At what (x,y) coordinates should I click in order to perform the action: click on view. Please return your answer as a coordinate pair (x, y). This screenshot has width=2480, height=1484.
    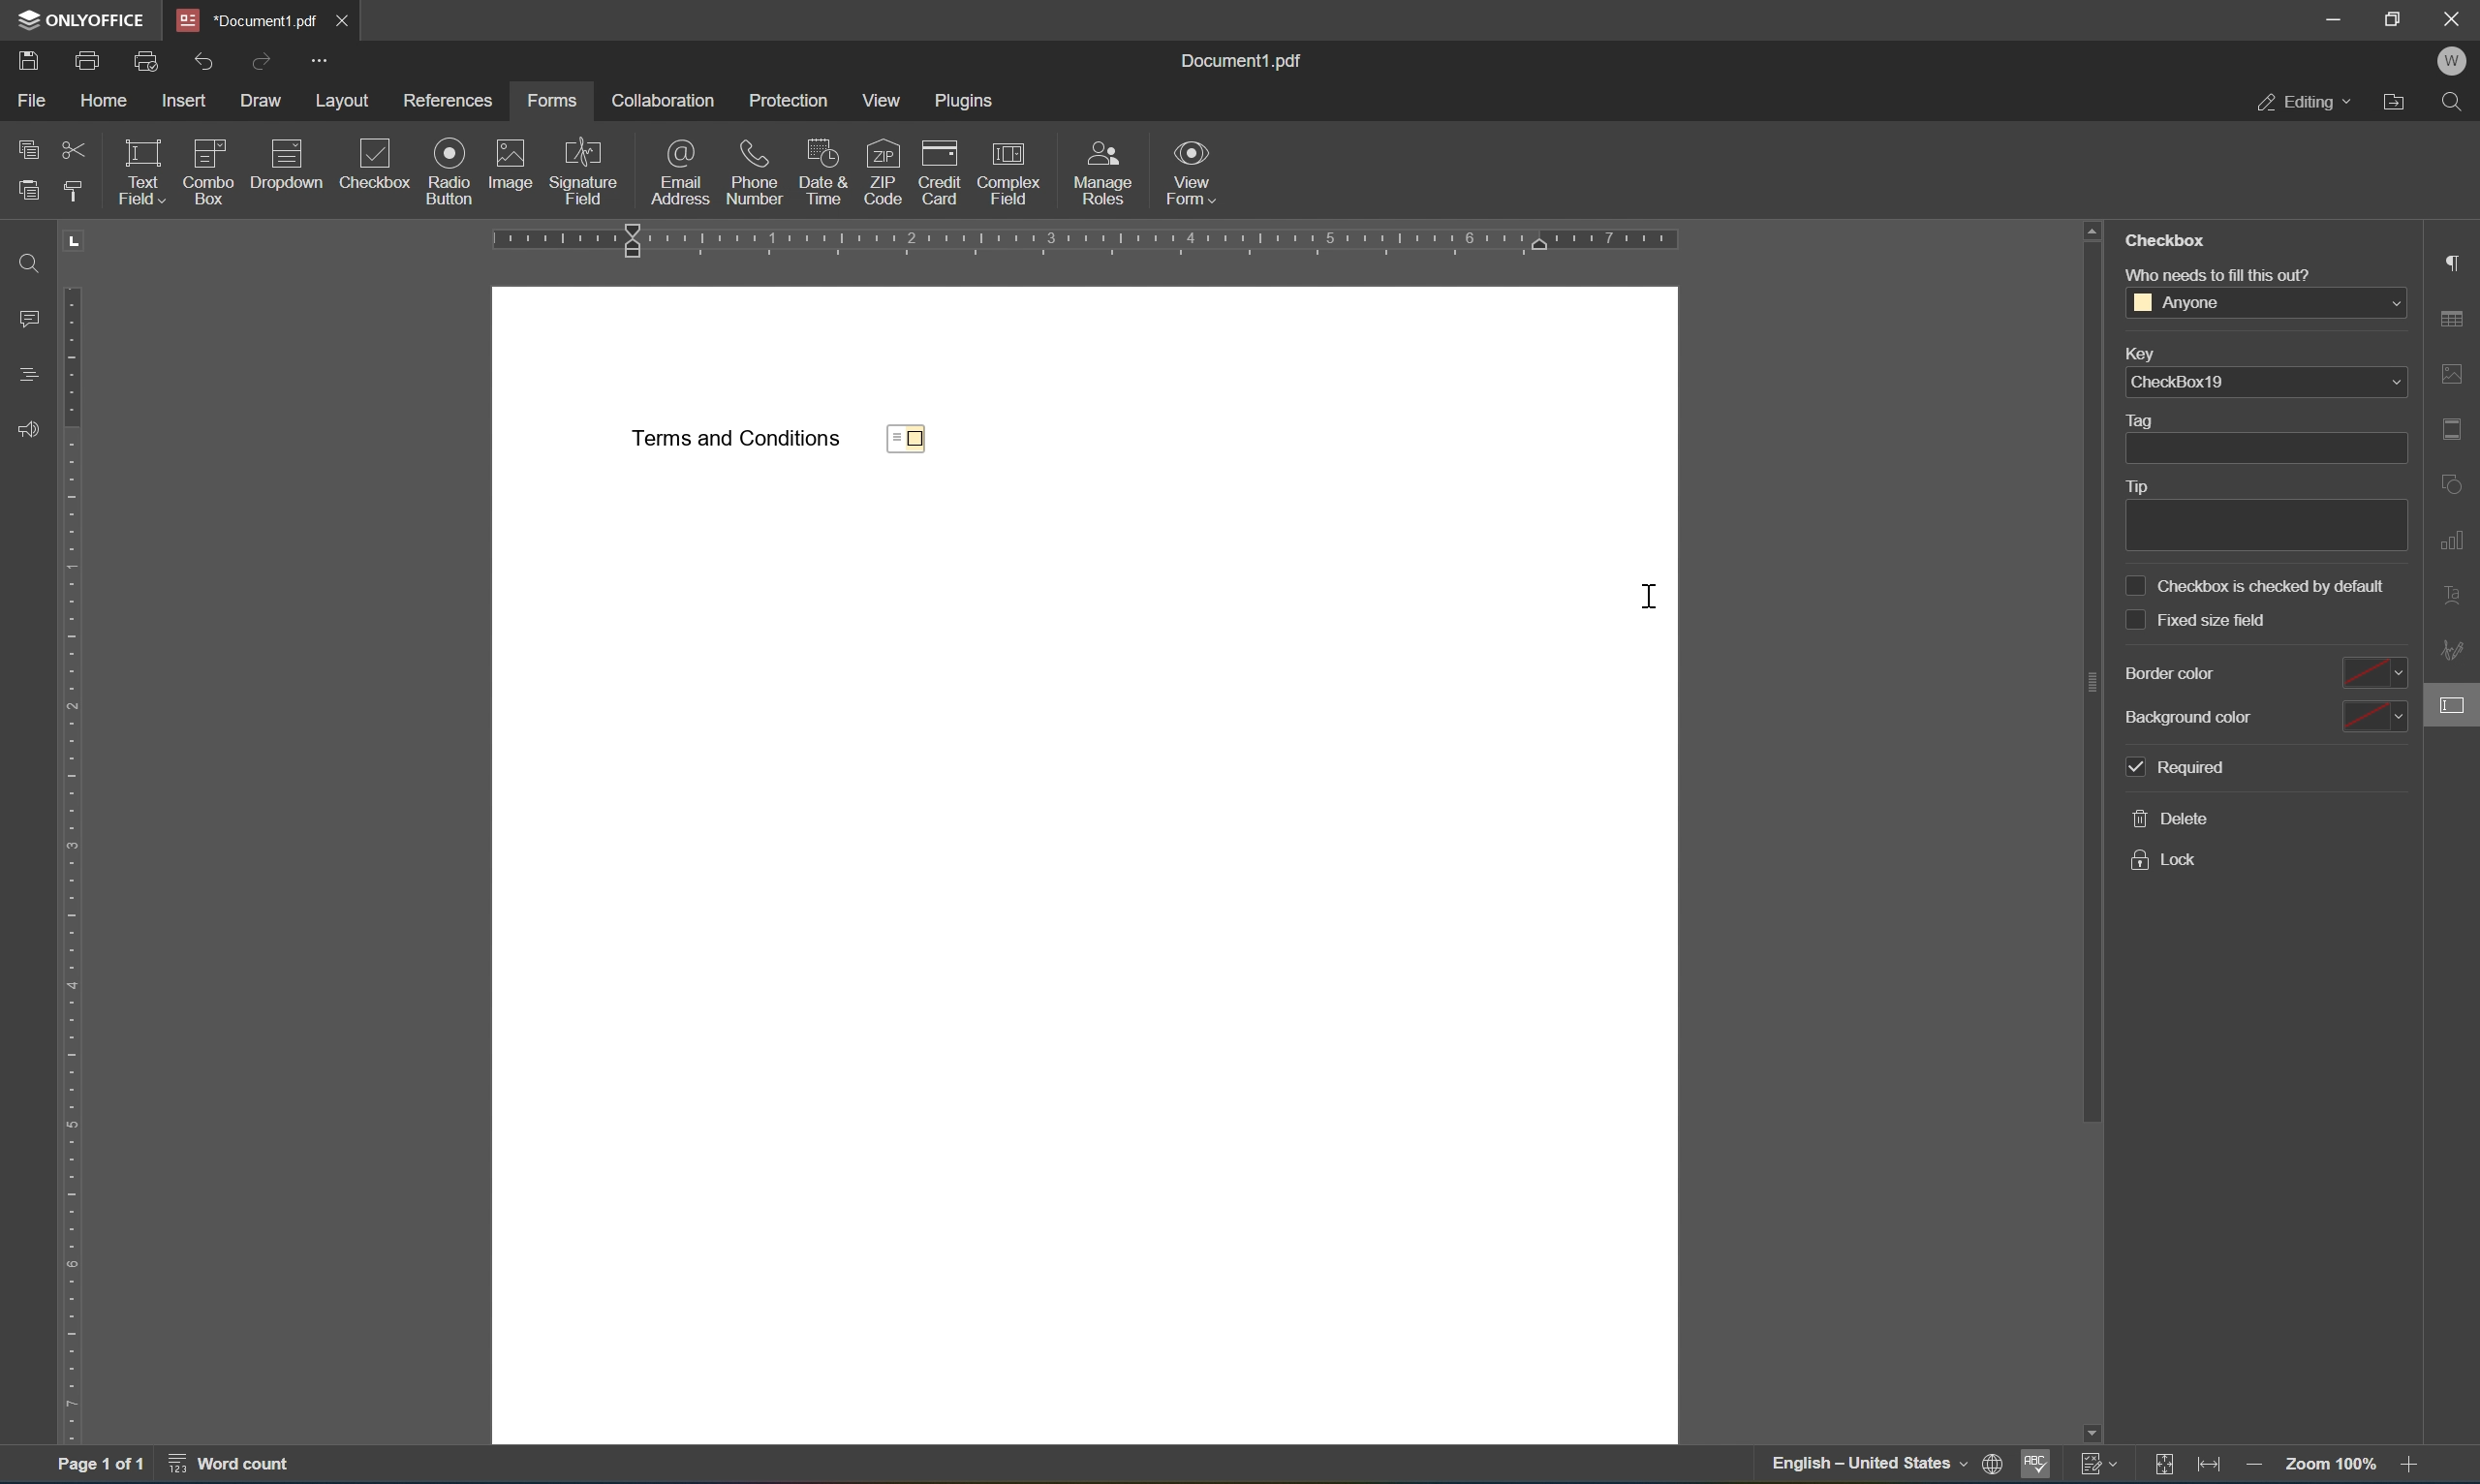
    Looking at the image, I should click on (884, 101).